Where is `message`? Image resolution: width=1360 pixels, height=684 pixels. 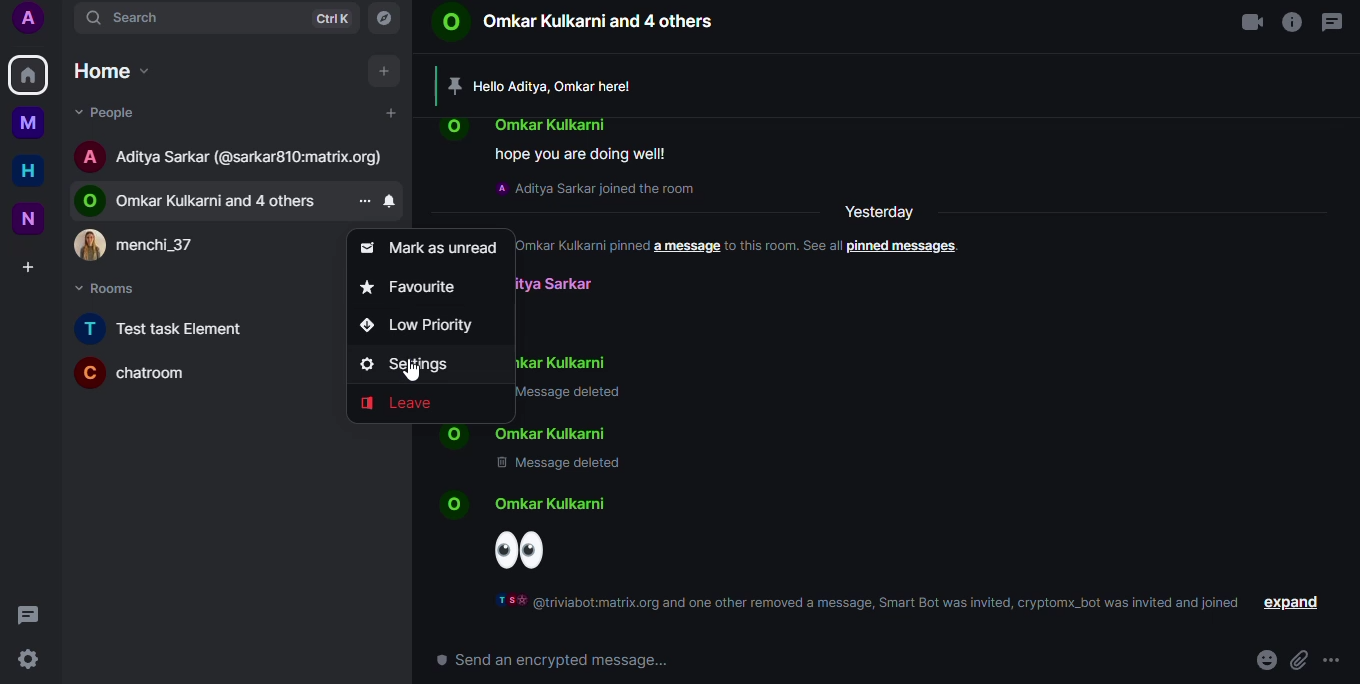 message is located at coordinates (581, 156).